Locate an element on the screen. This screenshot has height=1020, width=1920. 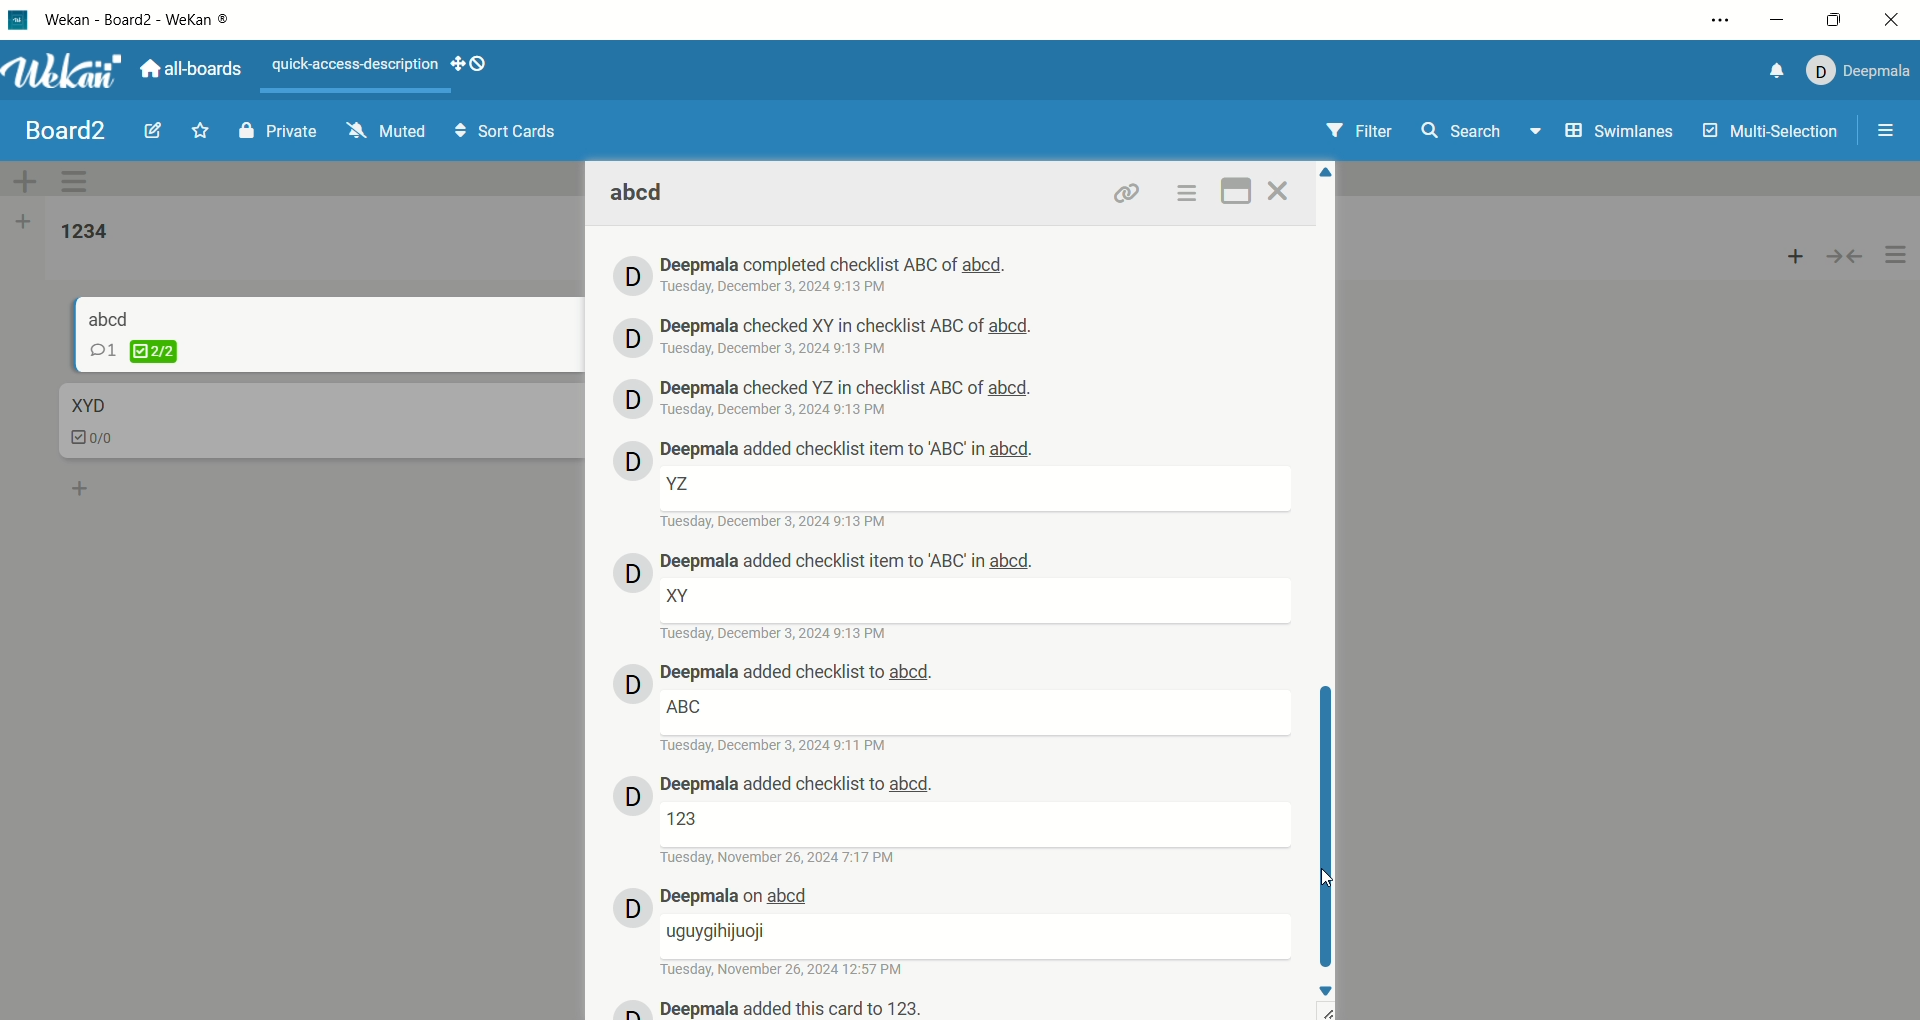
swimlane actions is located at coordinates (79, 183).